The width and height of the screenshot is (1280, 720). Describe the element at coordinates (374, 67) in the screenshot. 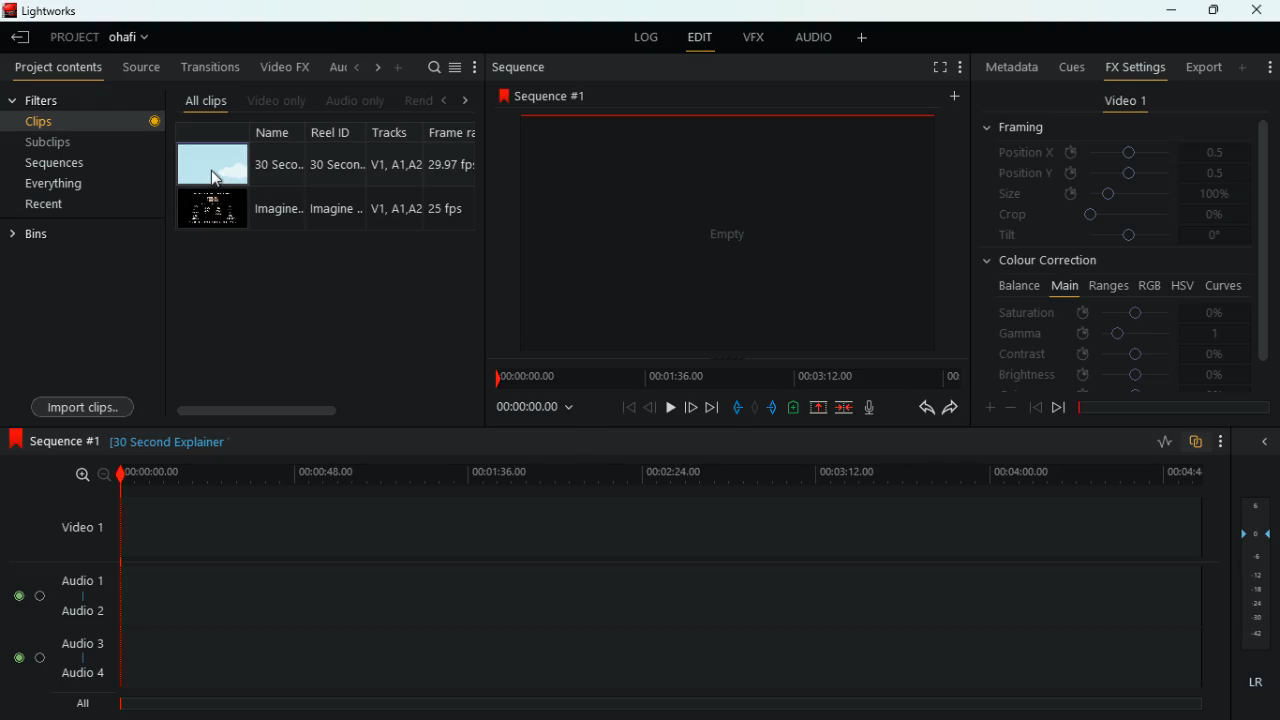

I see `right` at that location.